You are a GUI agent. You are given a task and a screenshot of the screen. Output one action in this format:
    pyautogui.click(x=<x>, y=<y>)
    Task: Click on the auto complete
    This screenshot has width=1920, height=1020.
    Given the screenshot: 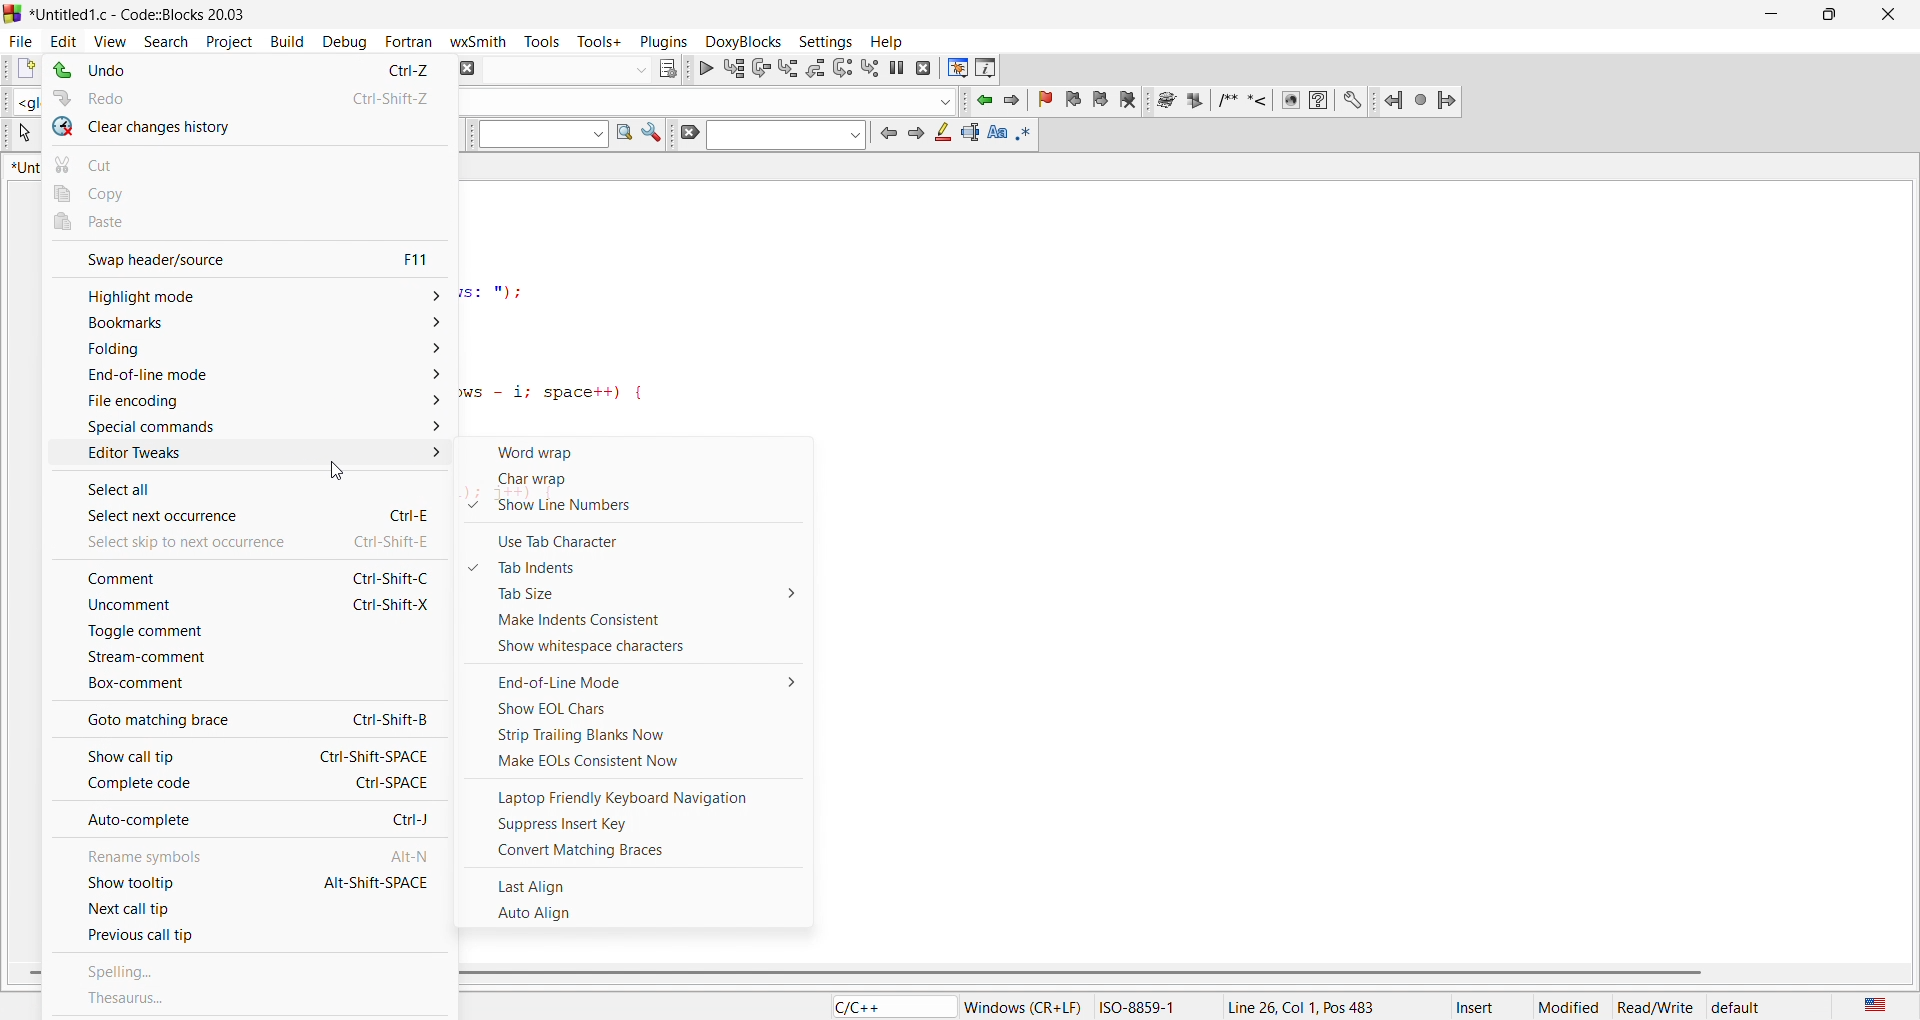 What is the action you would take?
    pyautogui.click(x=155, y=822)
    